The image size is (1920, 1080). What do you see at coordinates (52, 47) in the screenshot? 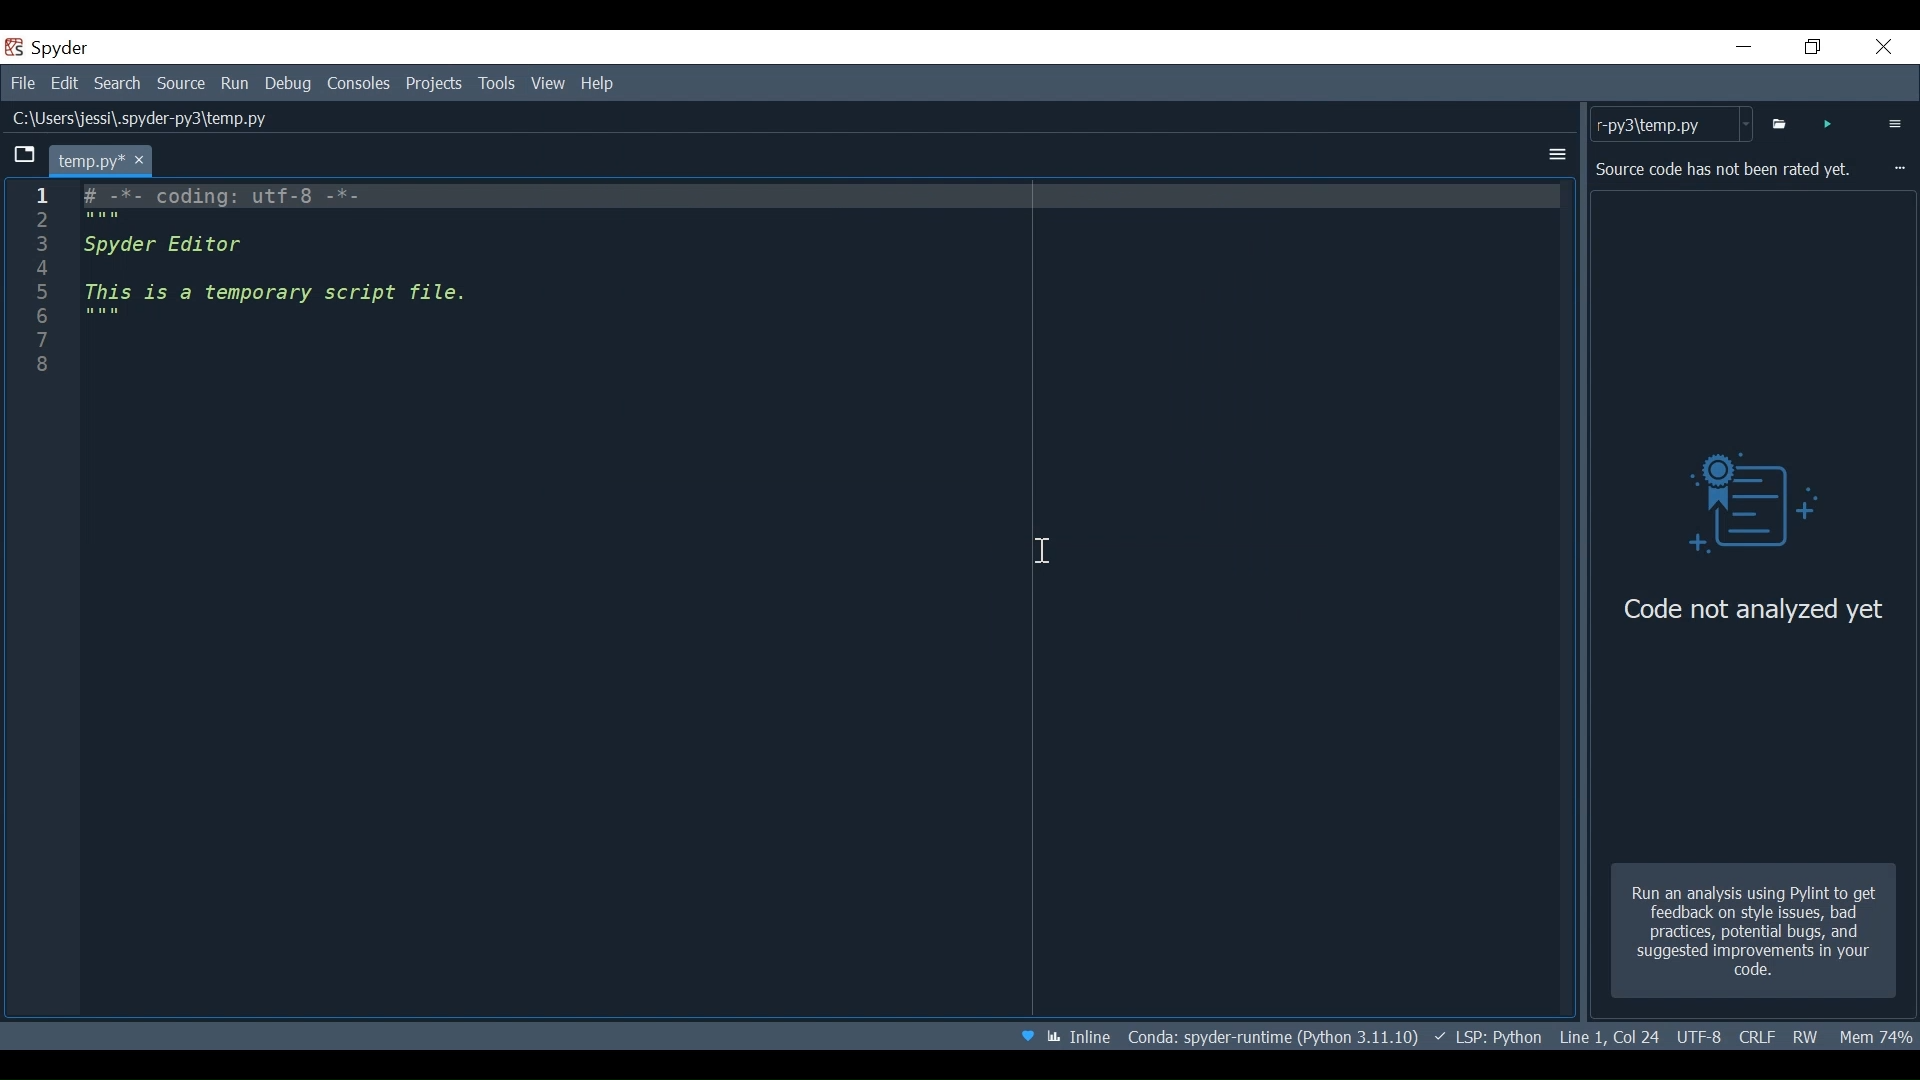
I see `Spyder Desktop icon` at bounding box center [52, 47].